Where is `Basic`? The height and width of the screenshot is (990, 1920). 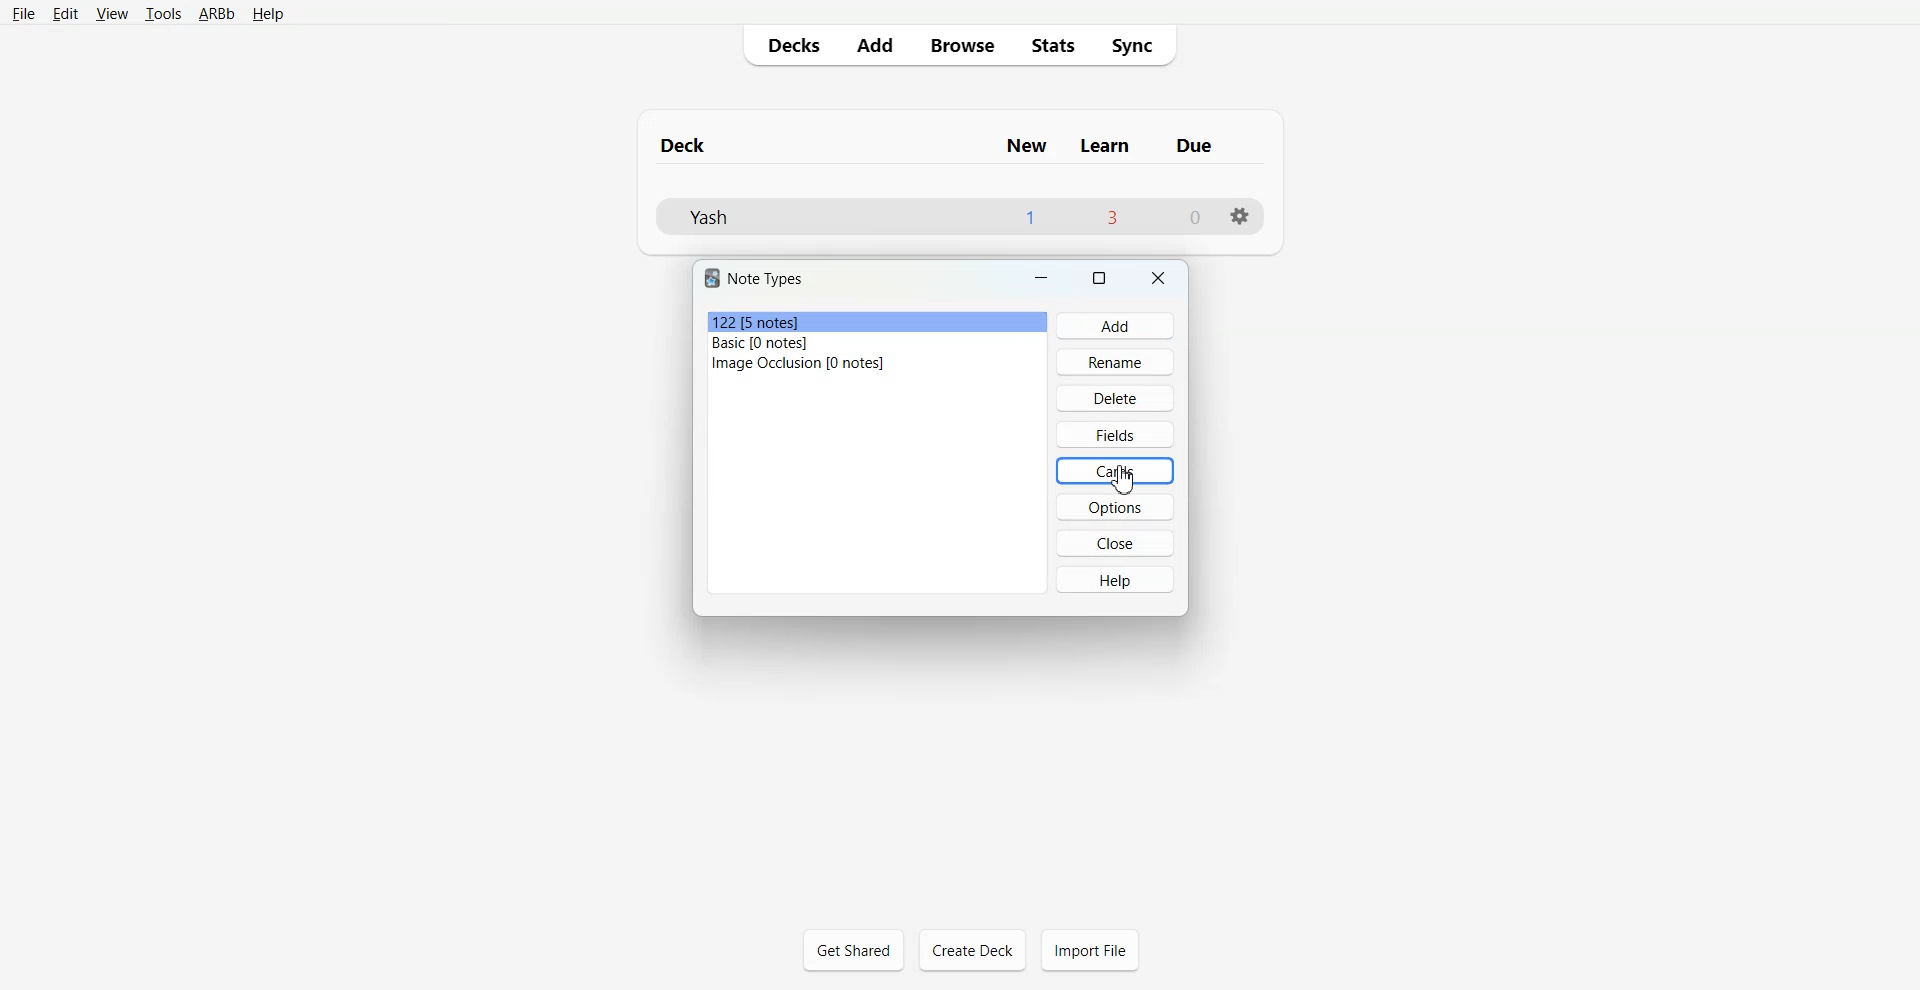
Basic is located at coordinates (877, 343).